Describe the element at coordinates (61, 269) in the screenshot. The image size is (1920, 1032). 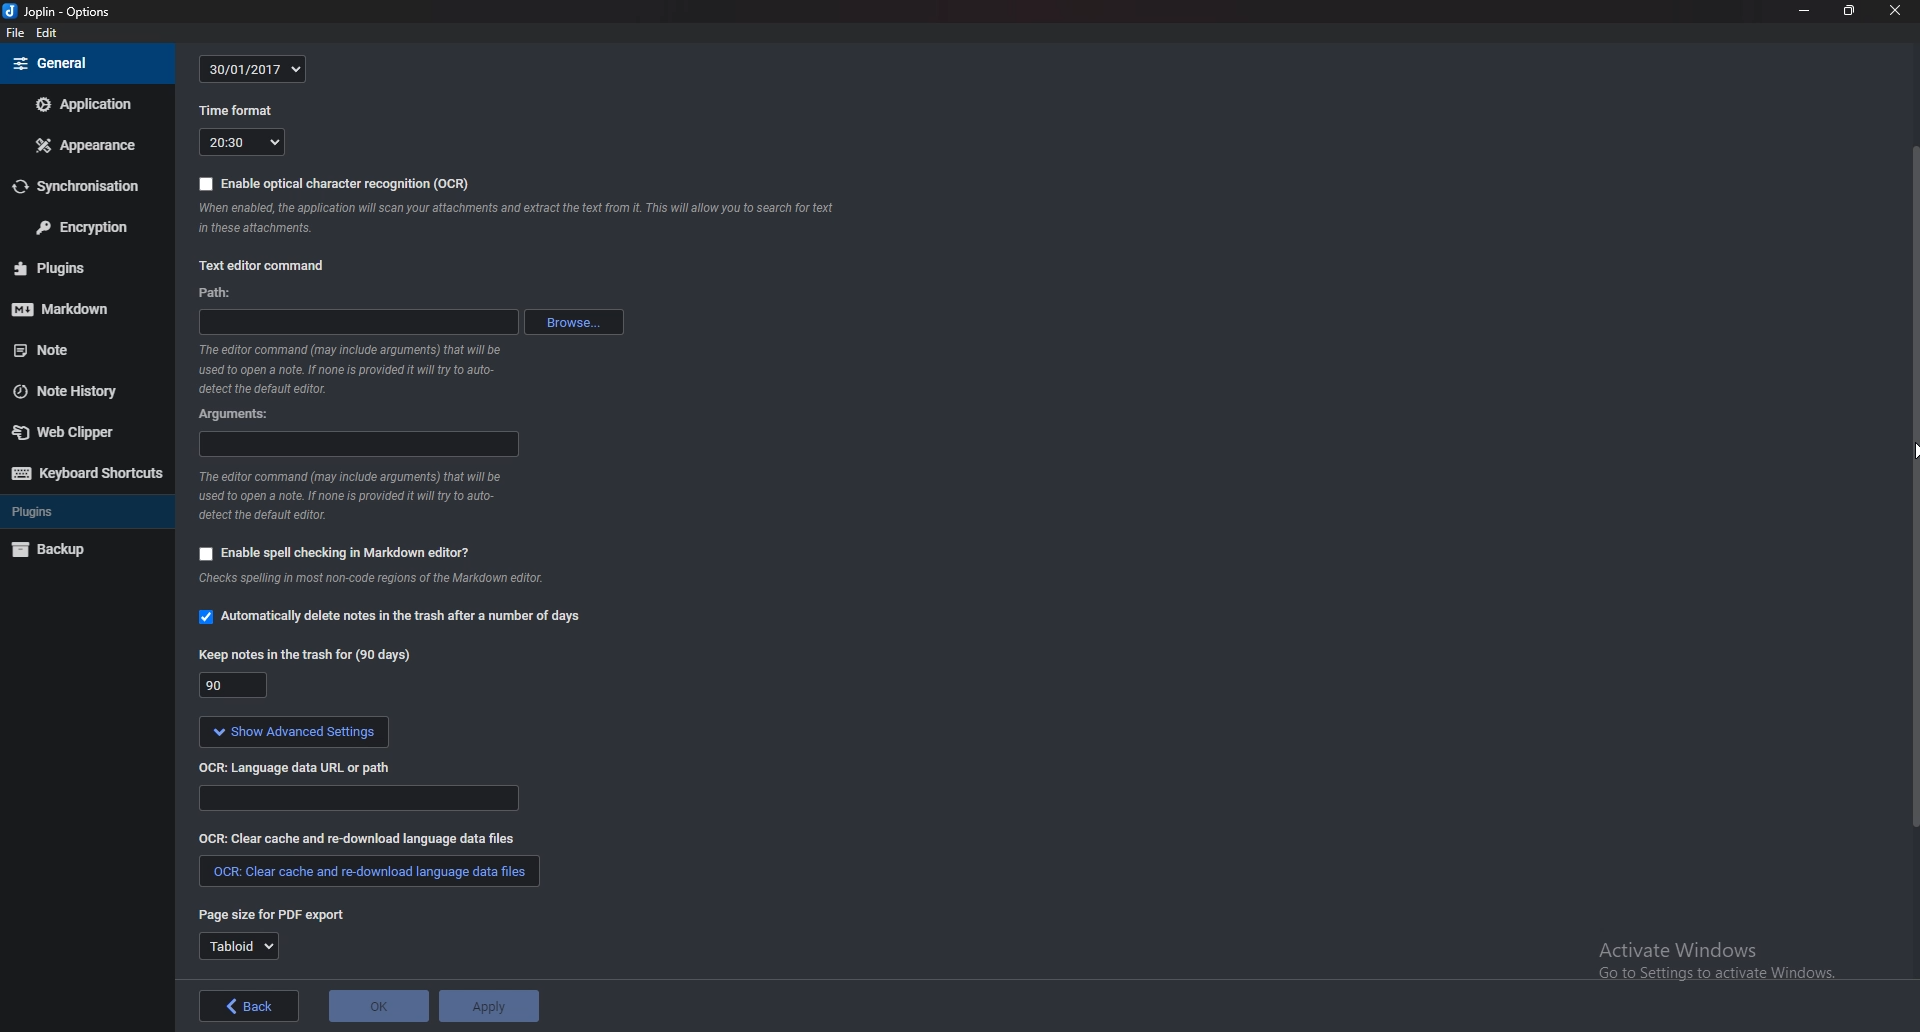
I see `Plugins` at that location.